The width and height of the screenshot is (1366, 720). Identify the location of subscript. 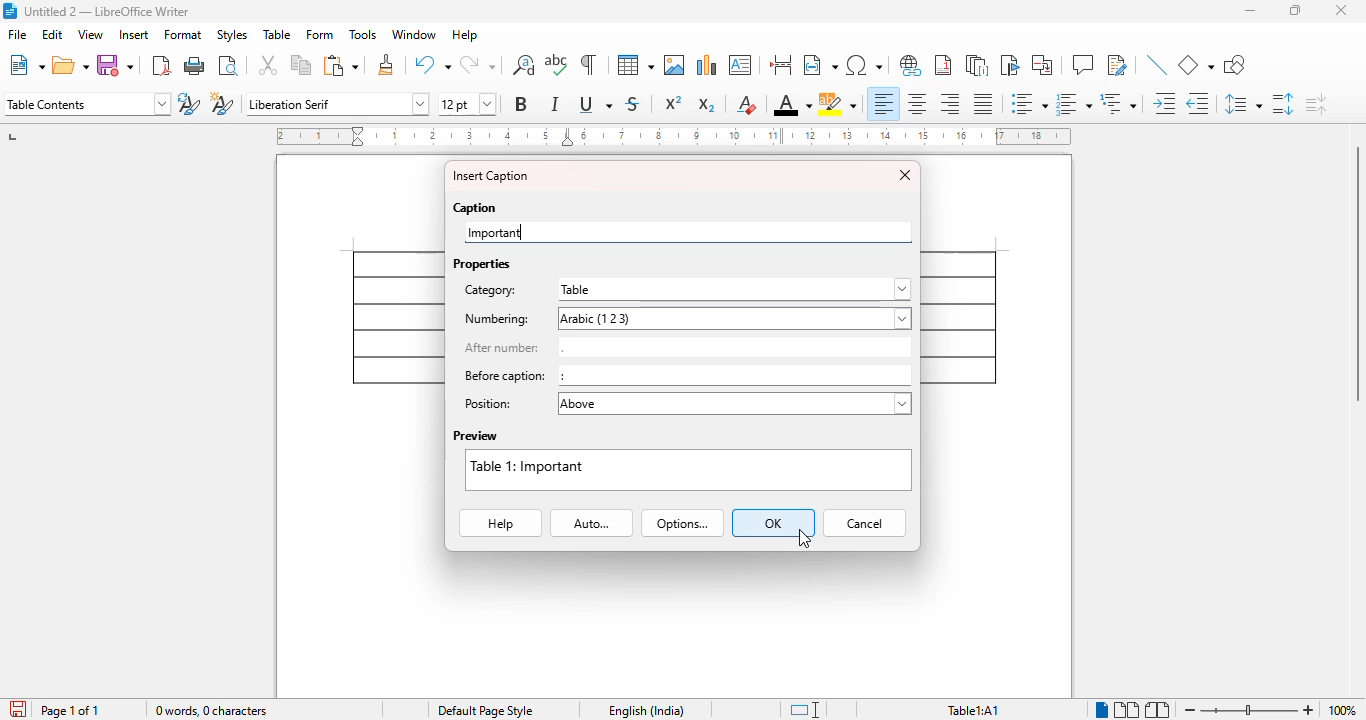
(707, 105).